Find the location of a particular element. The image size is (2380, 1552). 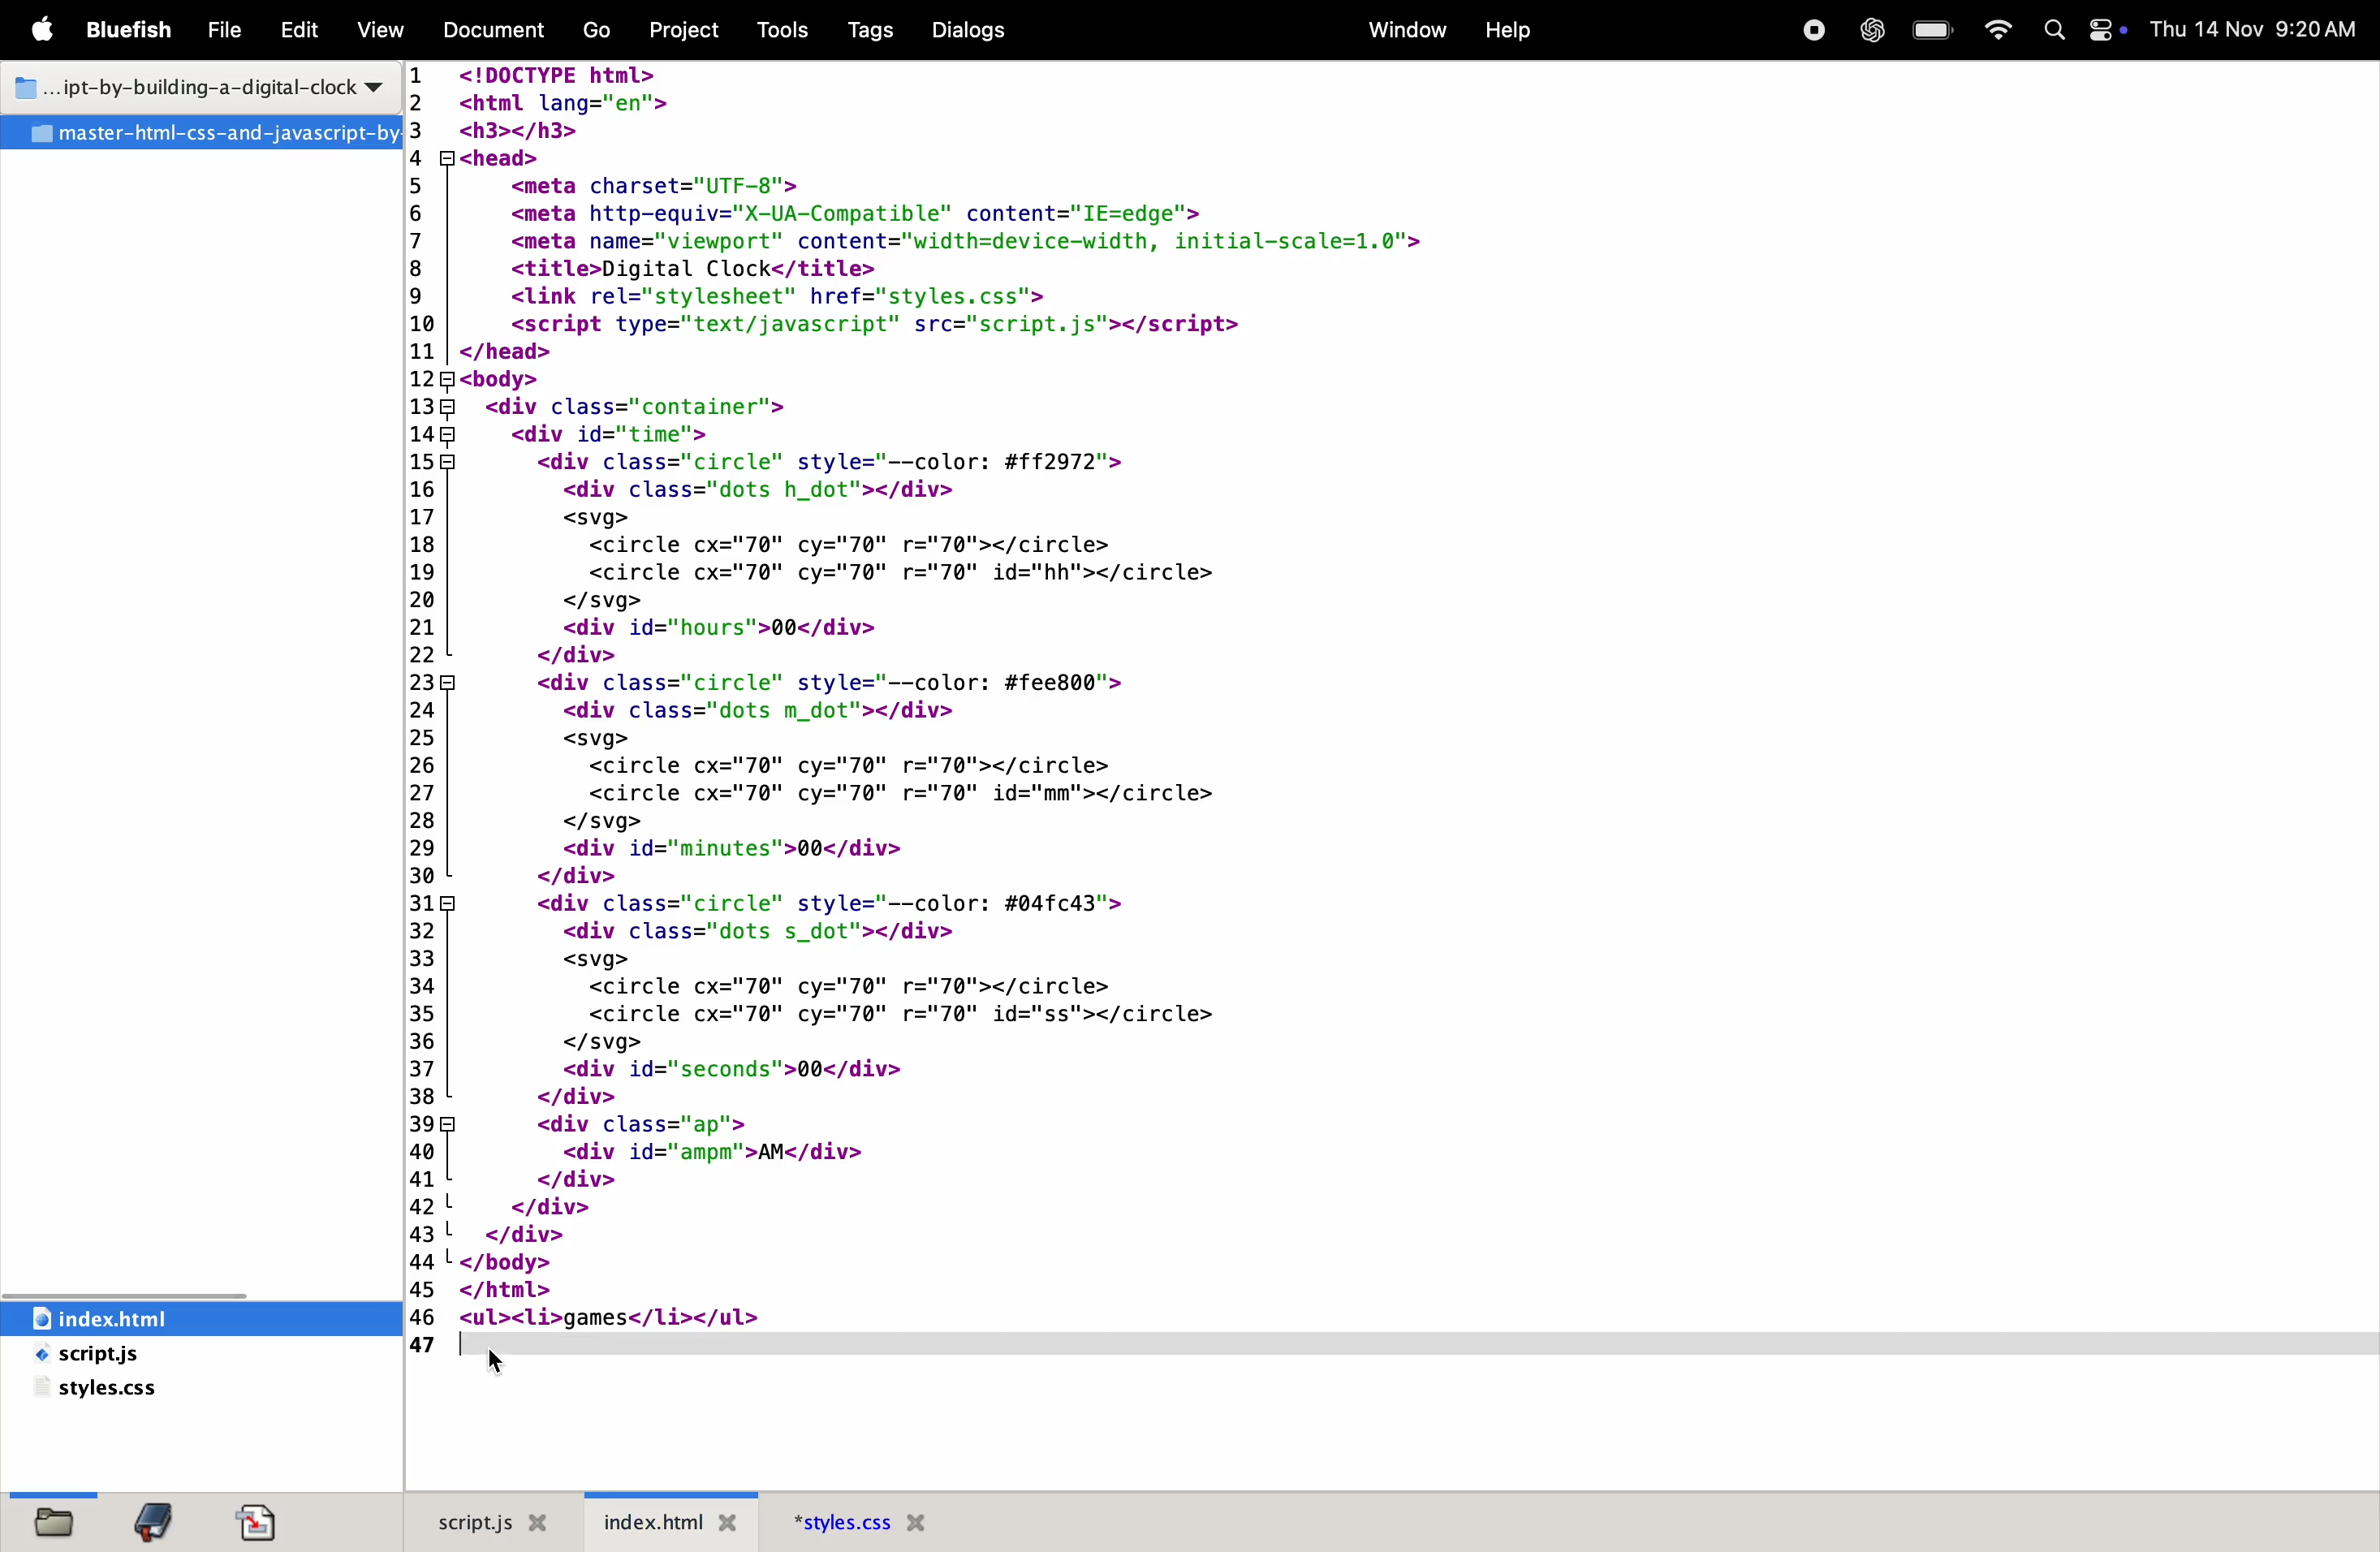

Apple widgets is located at coordinates (2079, 31).